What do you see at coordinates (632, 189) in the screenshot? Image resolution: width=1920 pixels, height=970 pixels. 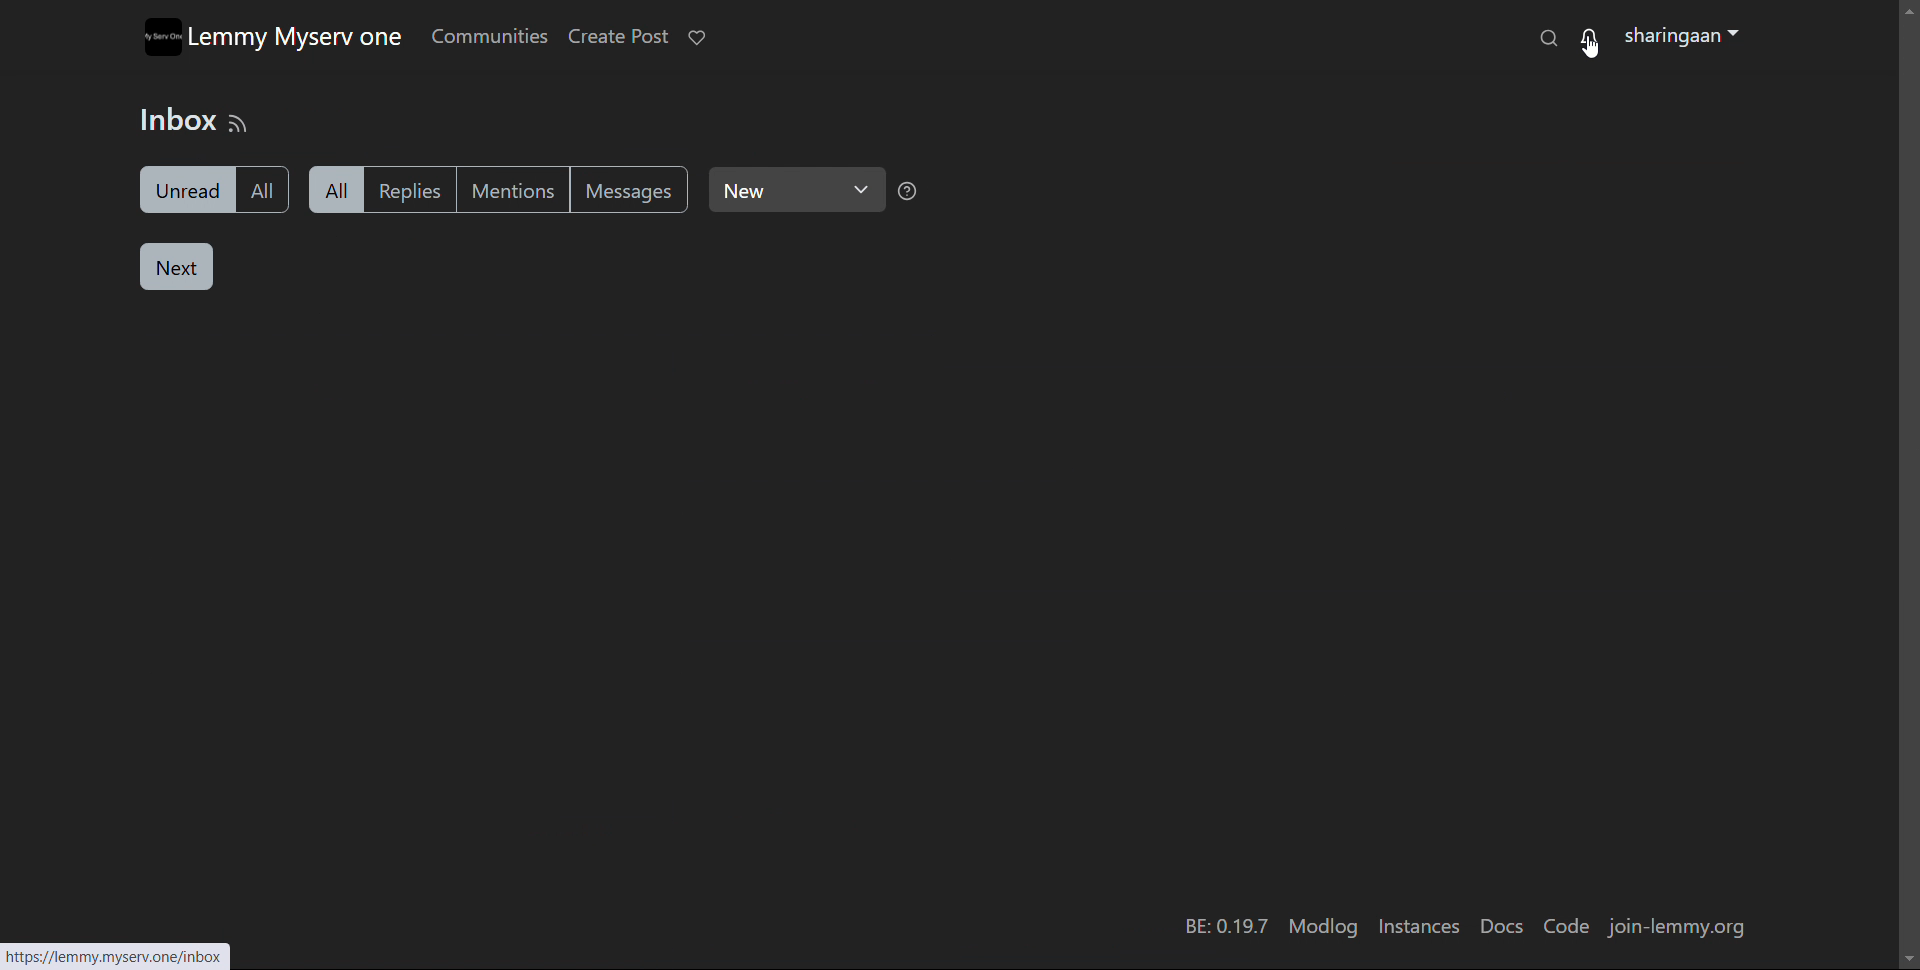 I see `messages` at bounding box center [632, 189].